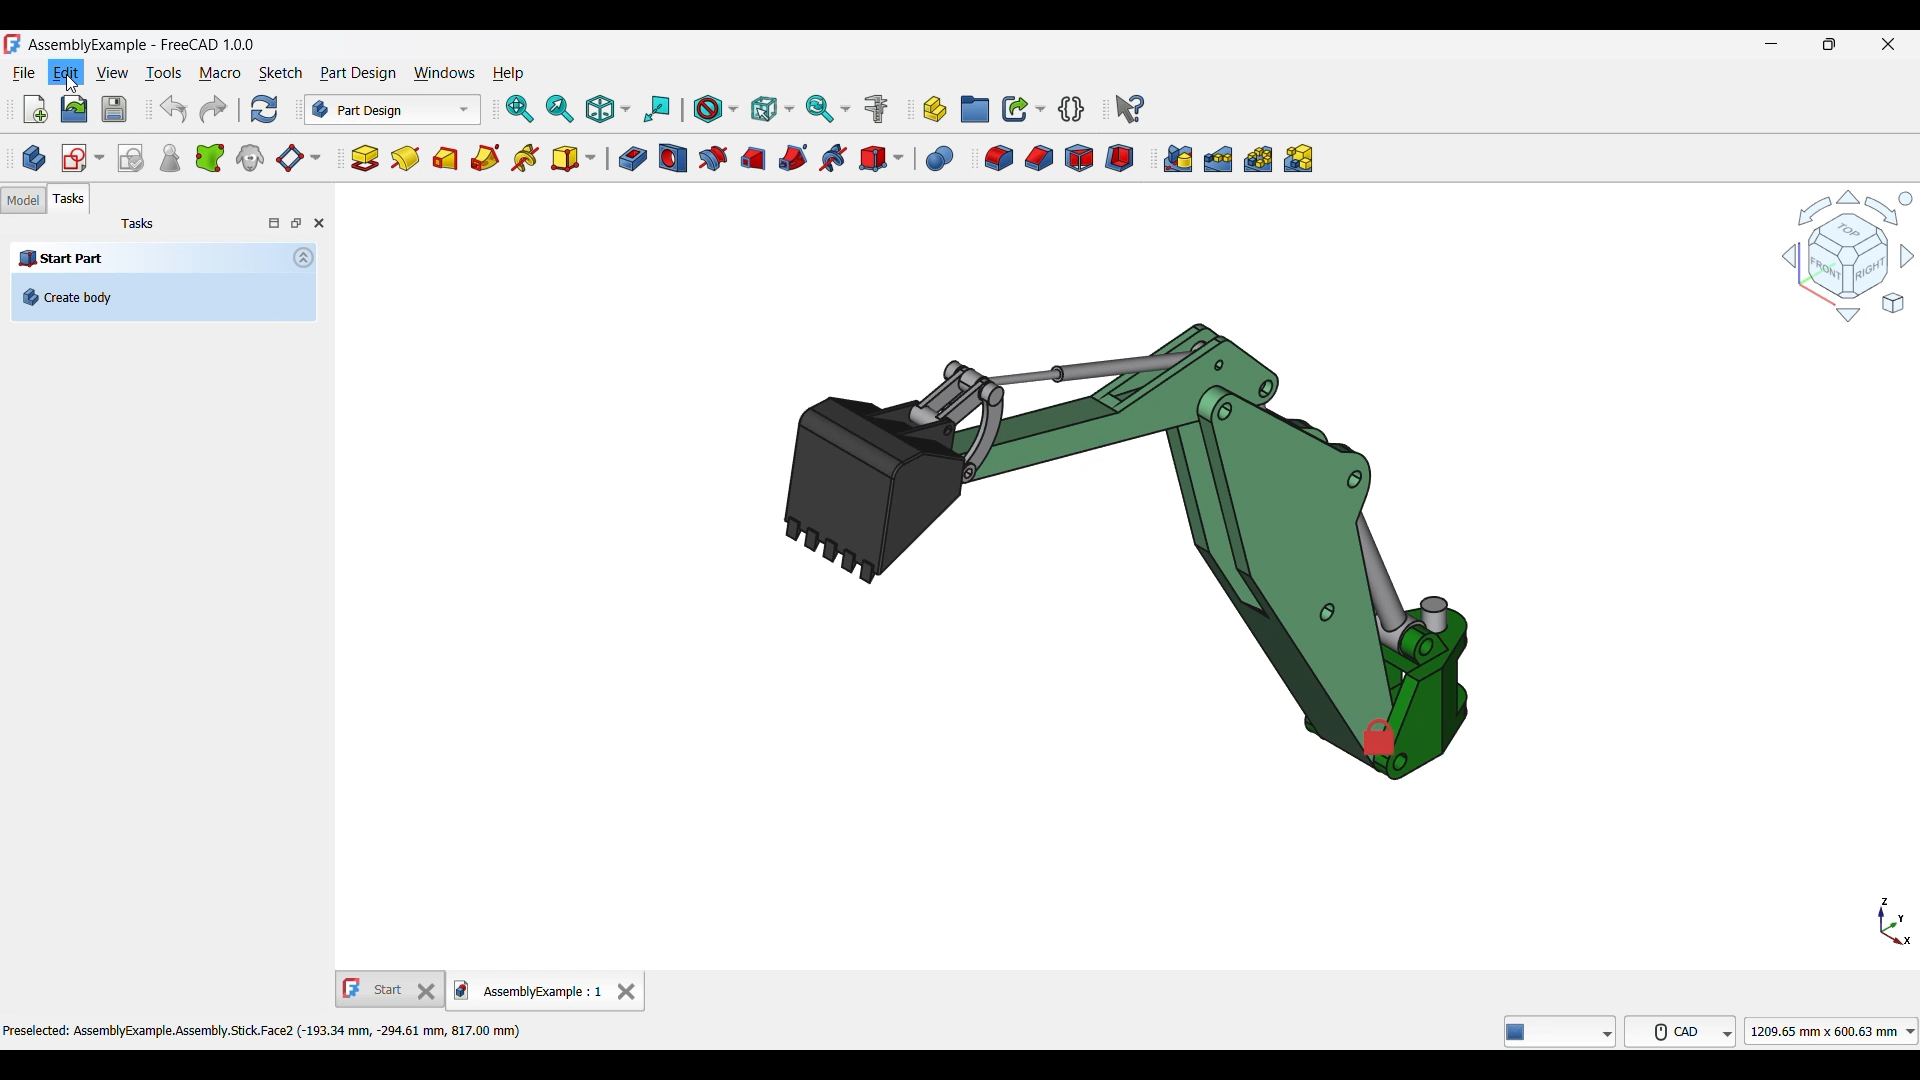 The height and width of the screenshot is (1080, 1920). Describe the element at coordinates (626, 991) in the screenshot. I see `Close tab` at that location.